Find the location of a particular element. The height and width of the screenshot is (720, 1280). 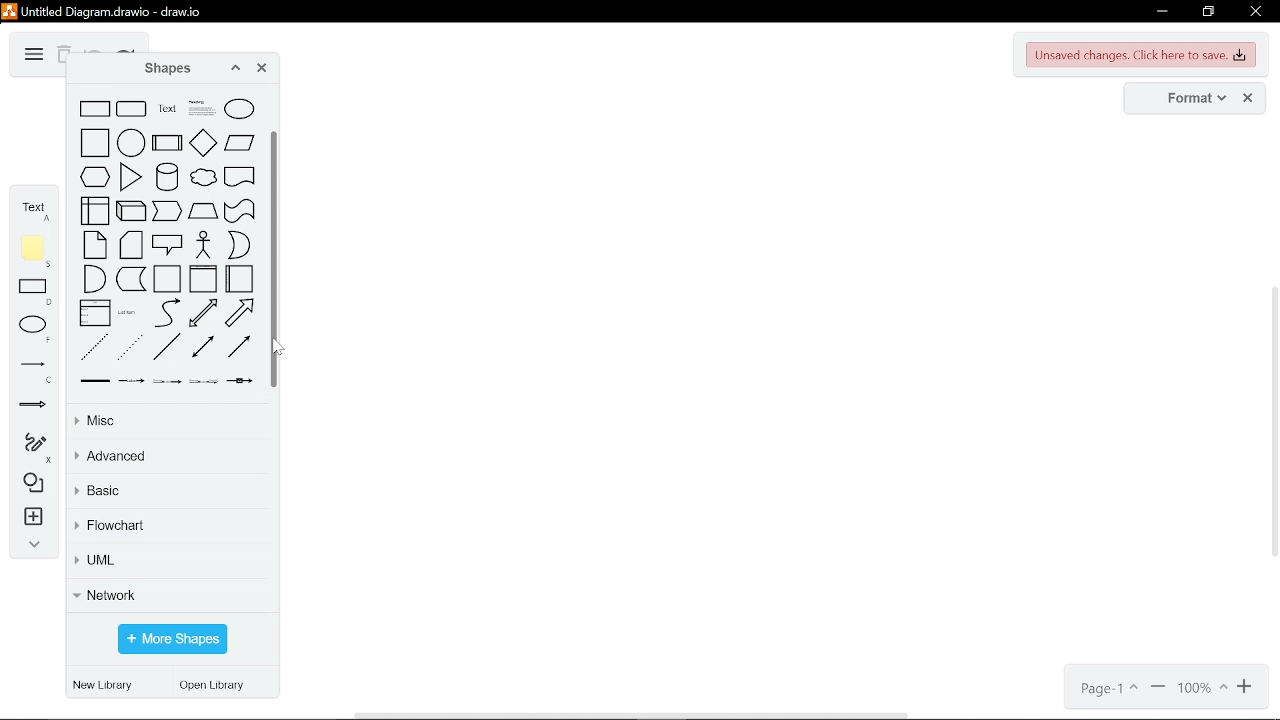

document is located at coordinates (240, 176).